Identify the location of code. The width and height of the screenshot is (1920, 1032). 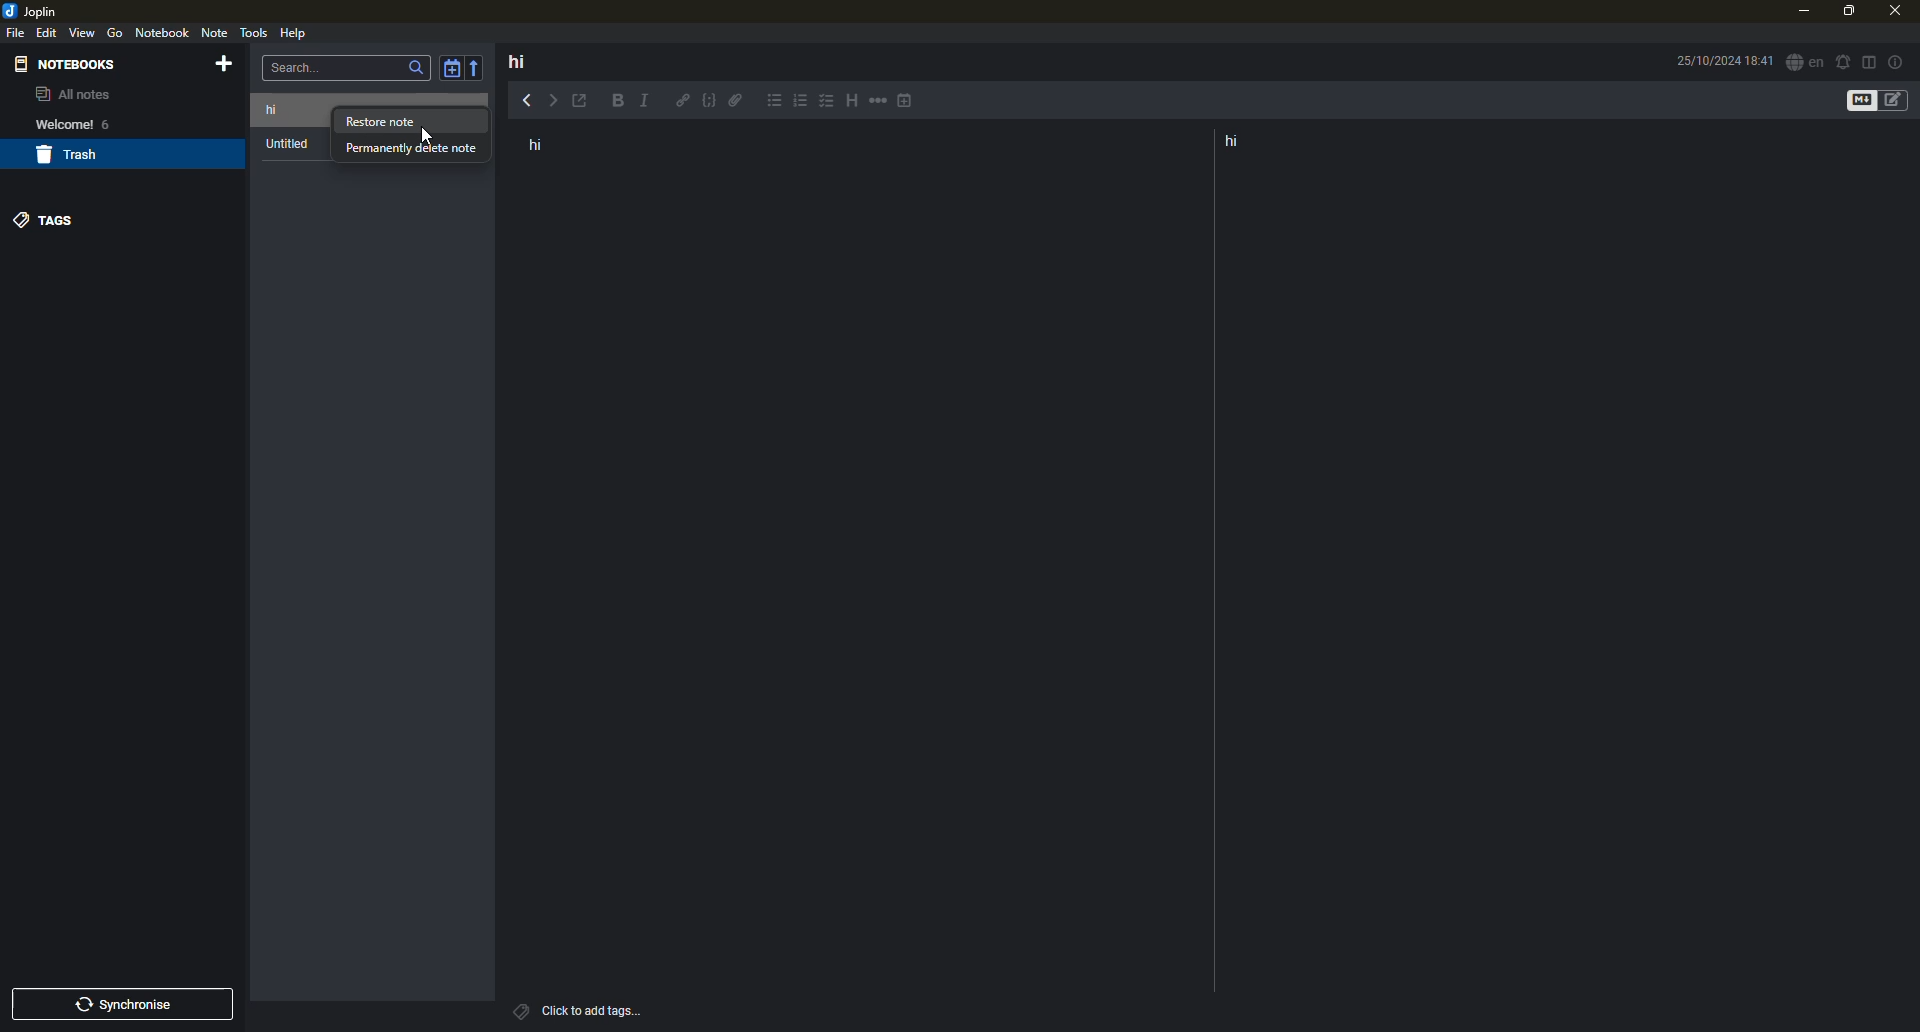
(707, 103).